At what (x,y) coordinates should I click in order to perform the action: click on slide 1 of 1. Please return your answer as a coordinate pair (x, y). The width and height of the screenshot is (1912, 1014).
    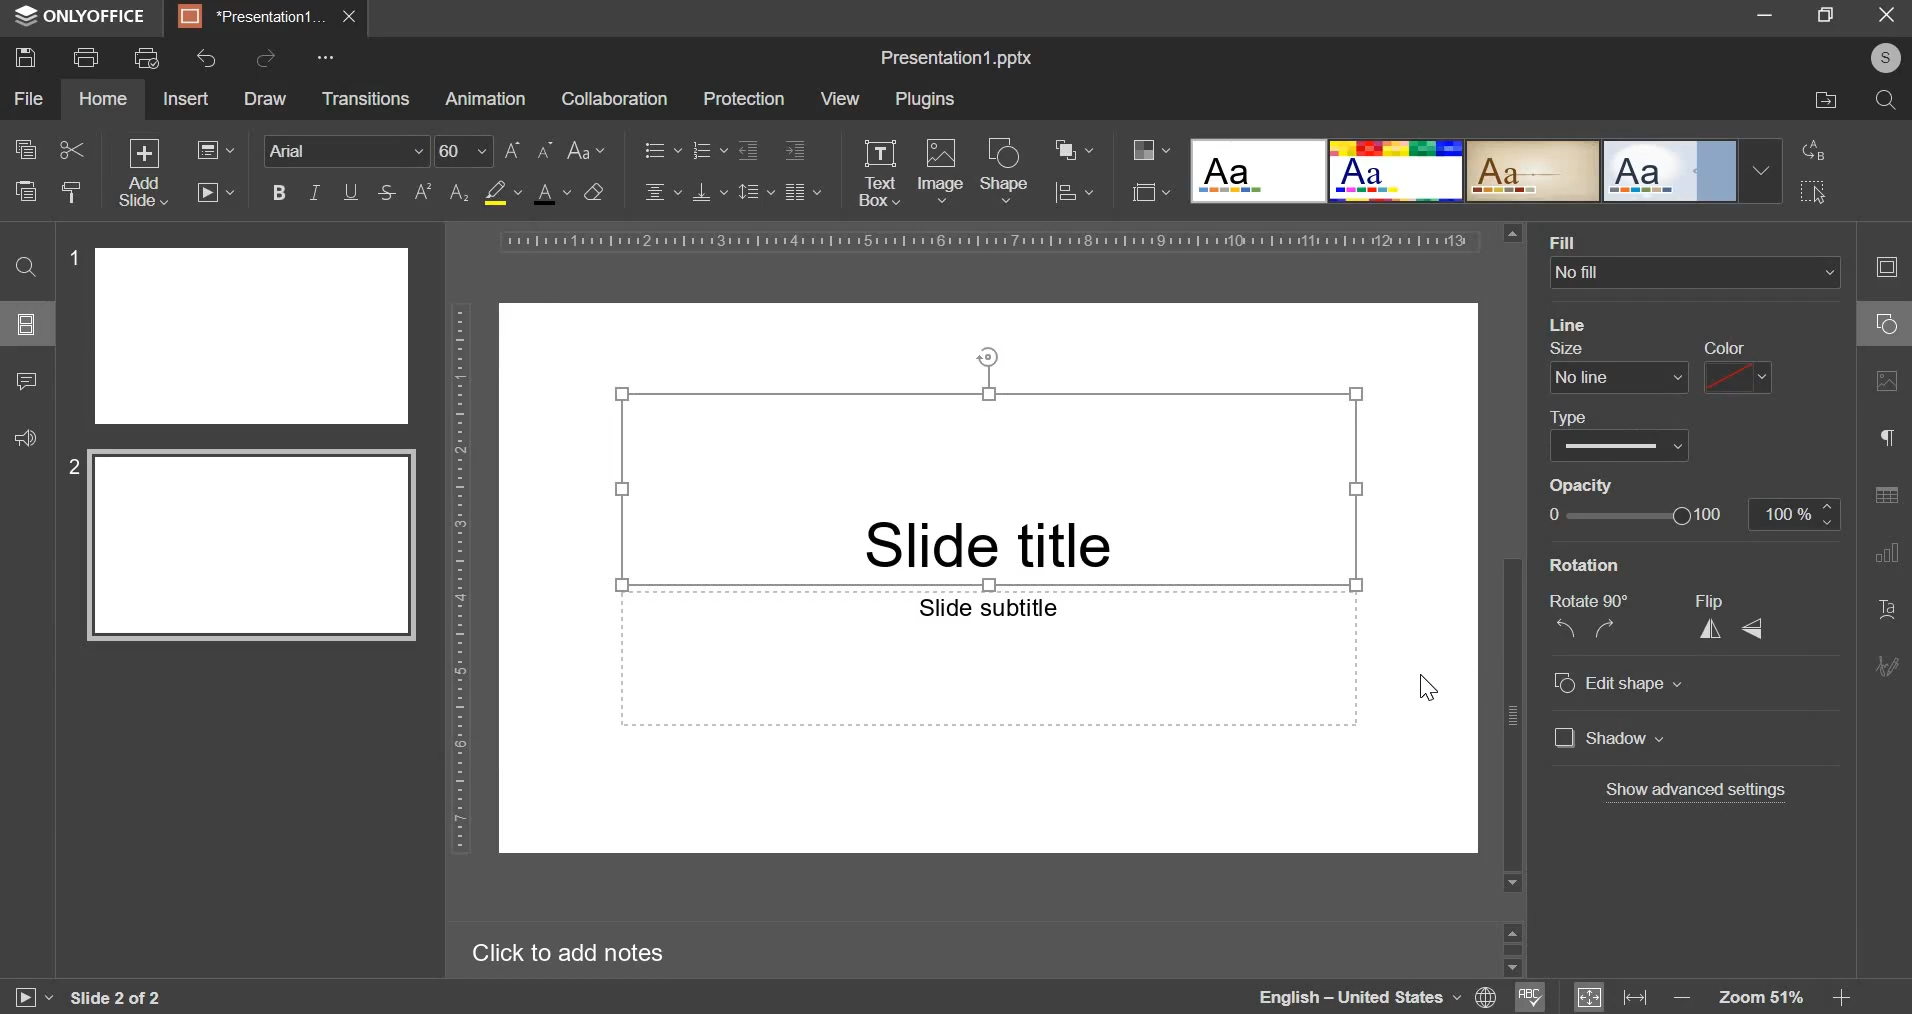
    Looking at the image, I should click on (112, 998).